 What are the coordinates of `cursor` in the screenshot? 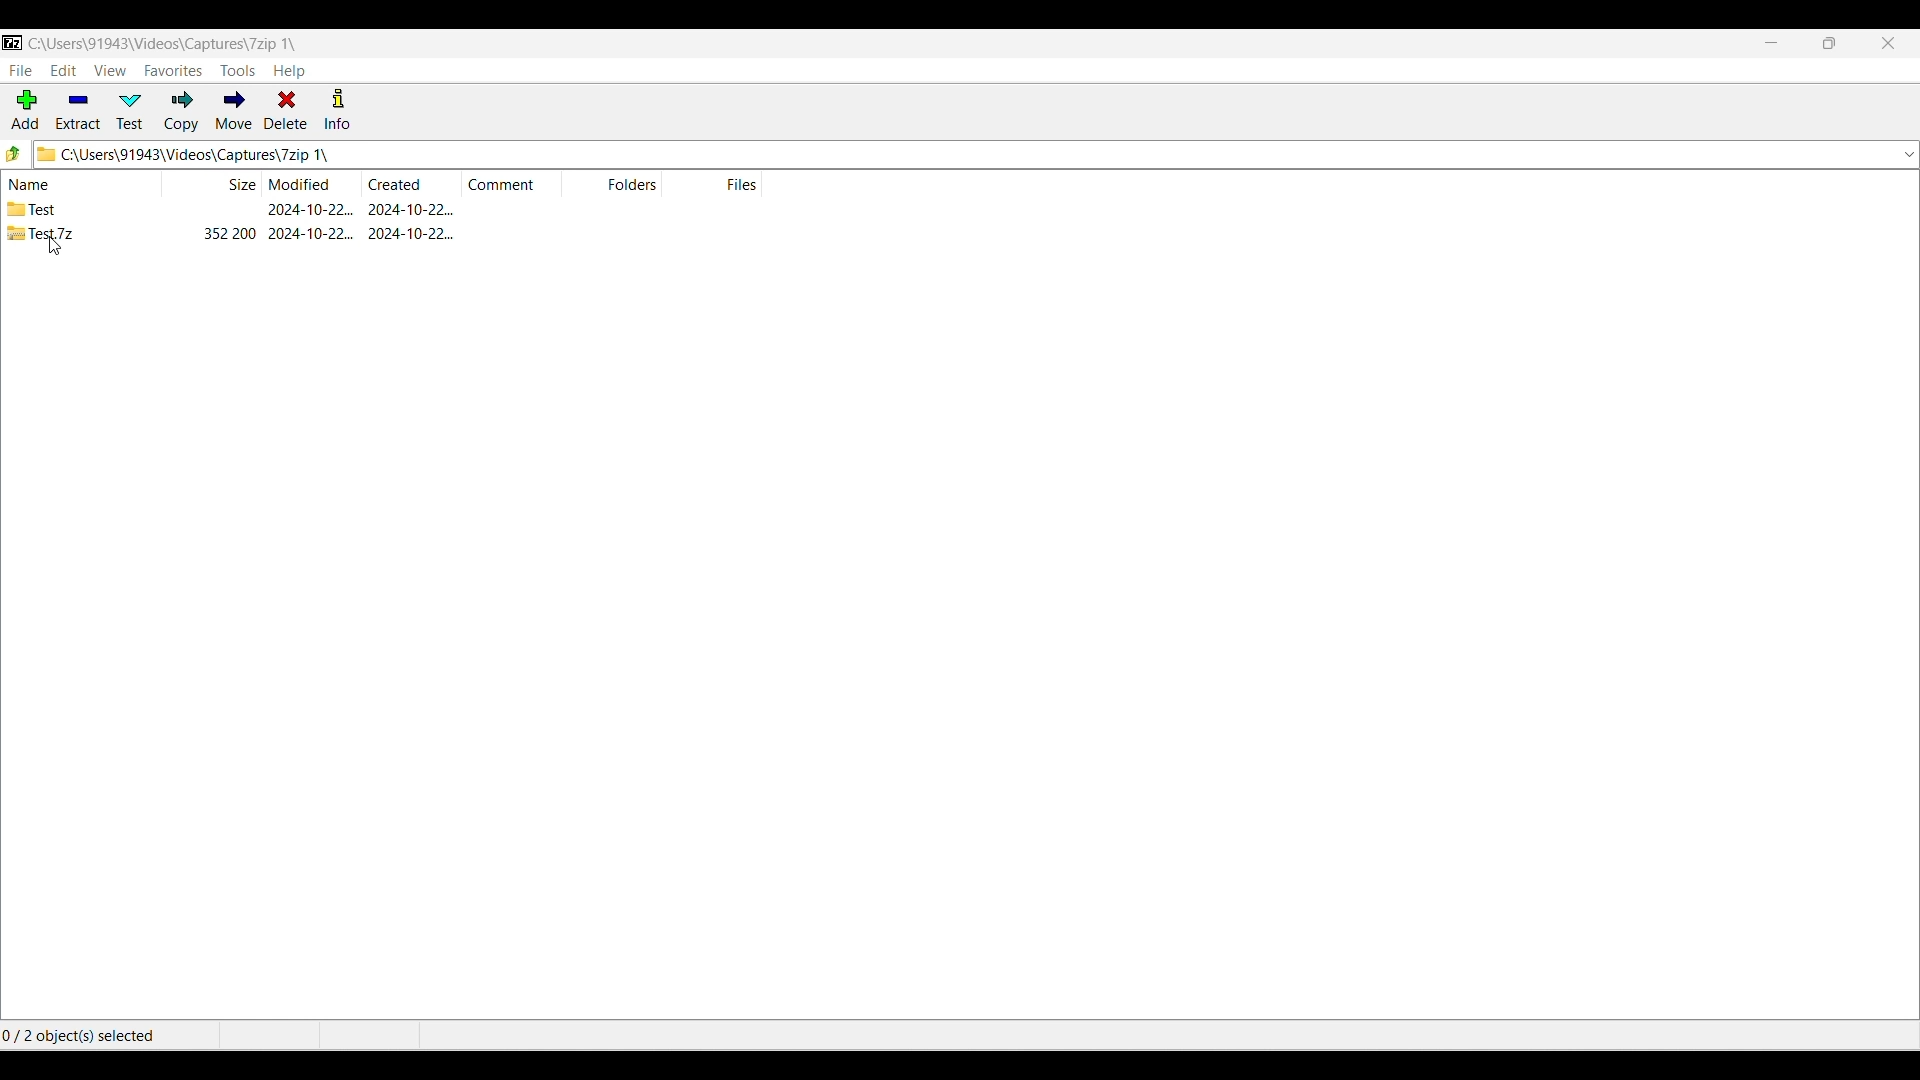 It's located at (55, 247).